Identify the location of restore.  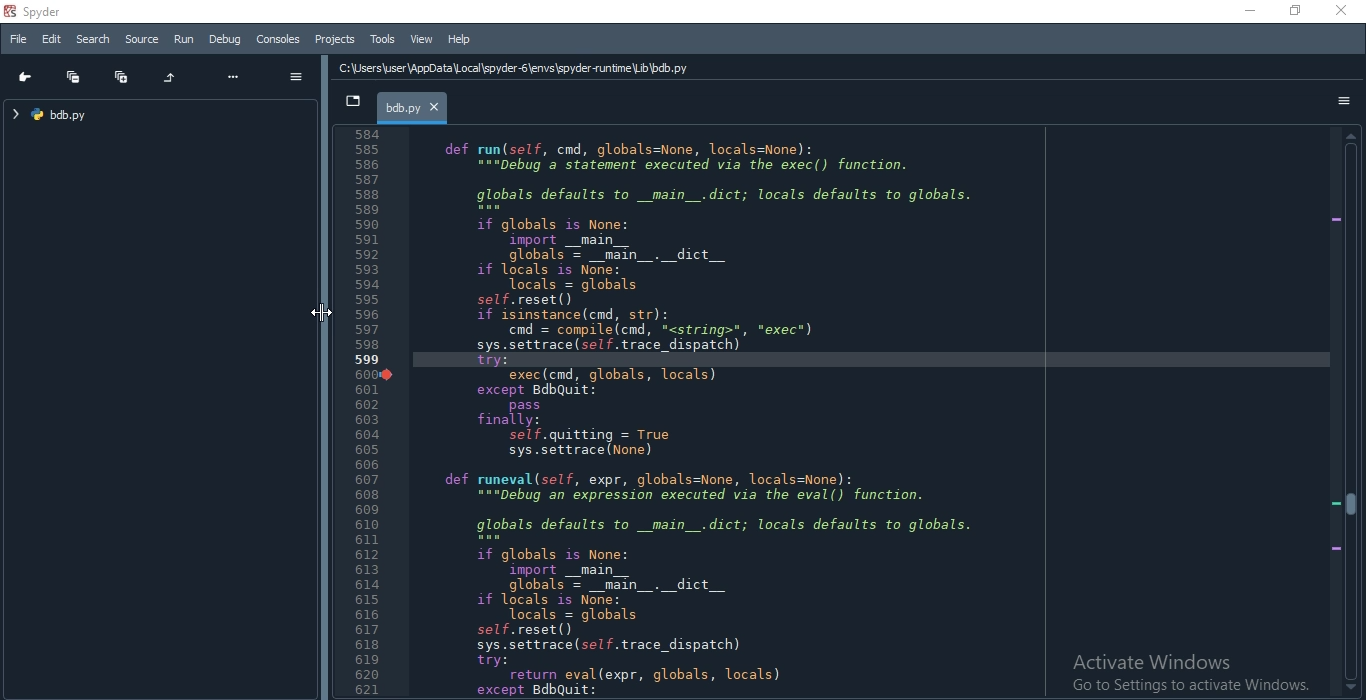
(1295, 12).